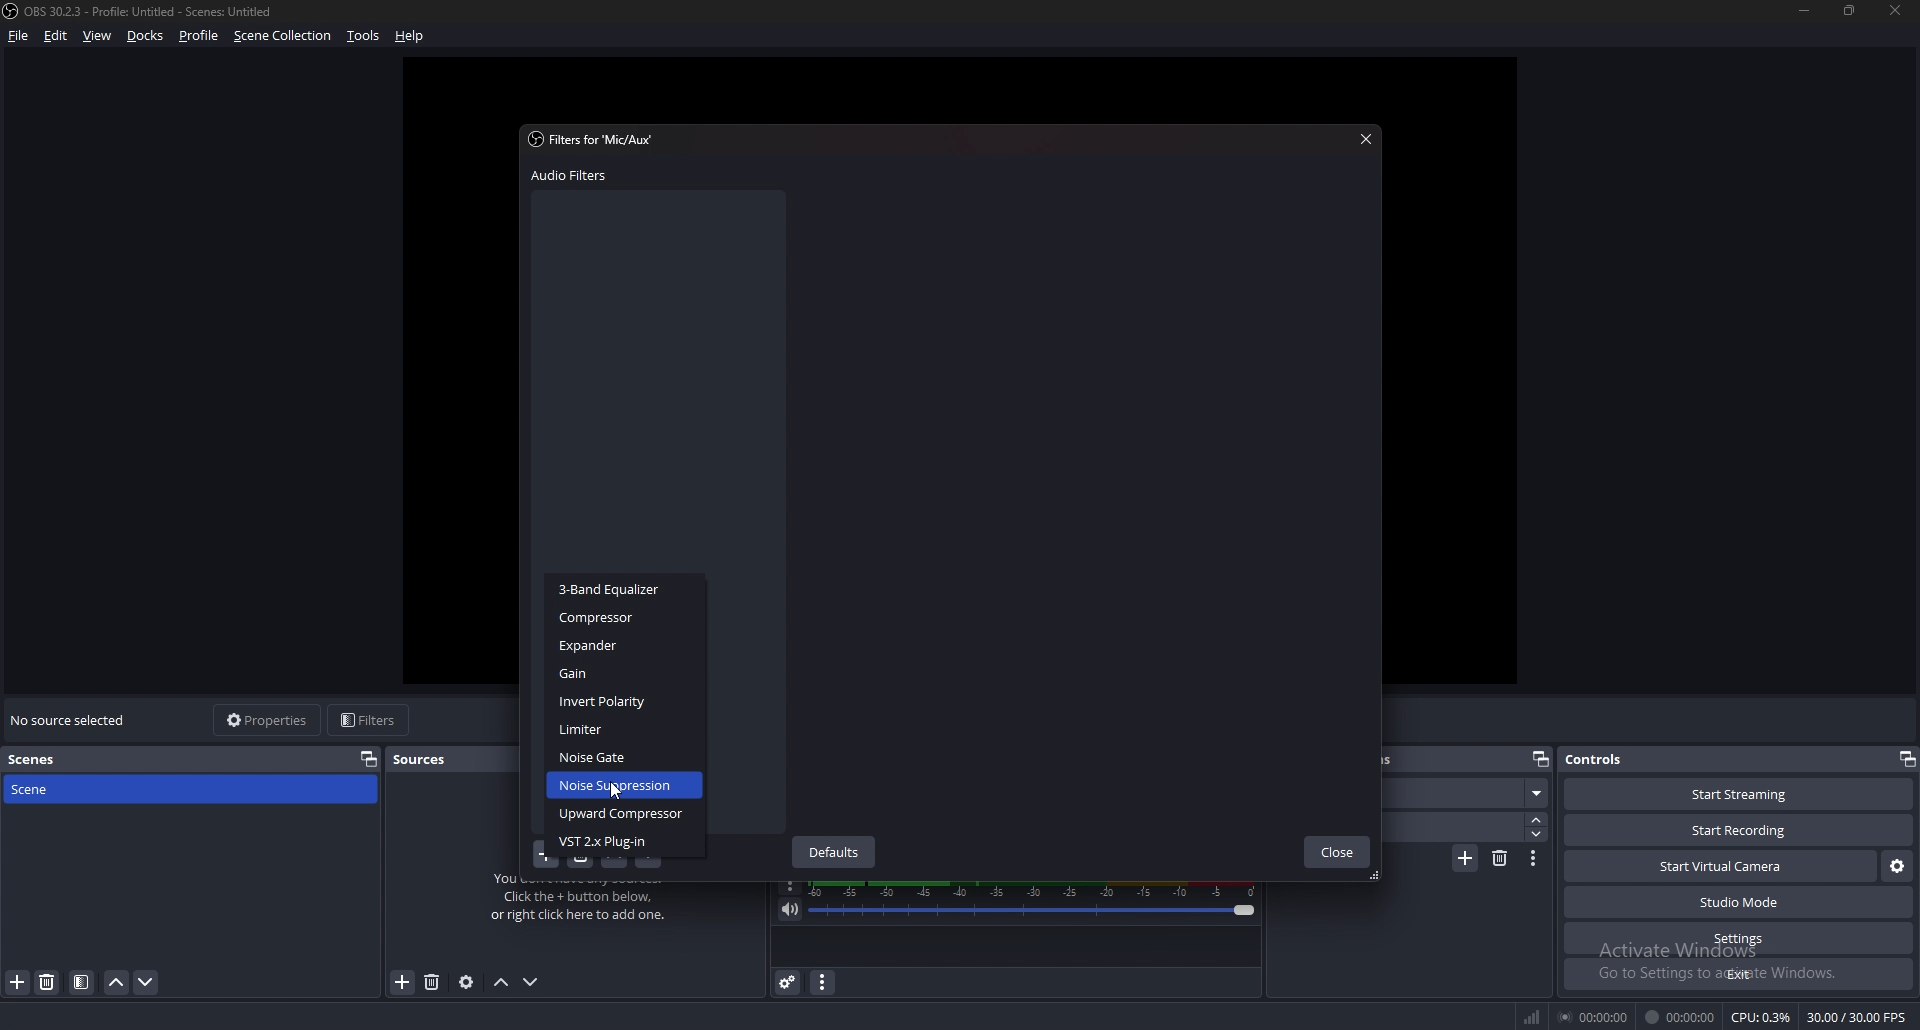 The height and width of the screenshot is (1030, 1920). I want to click on start virtual camera, so click(1724, 866).